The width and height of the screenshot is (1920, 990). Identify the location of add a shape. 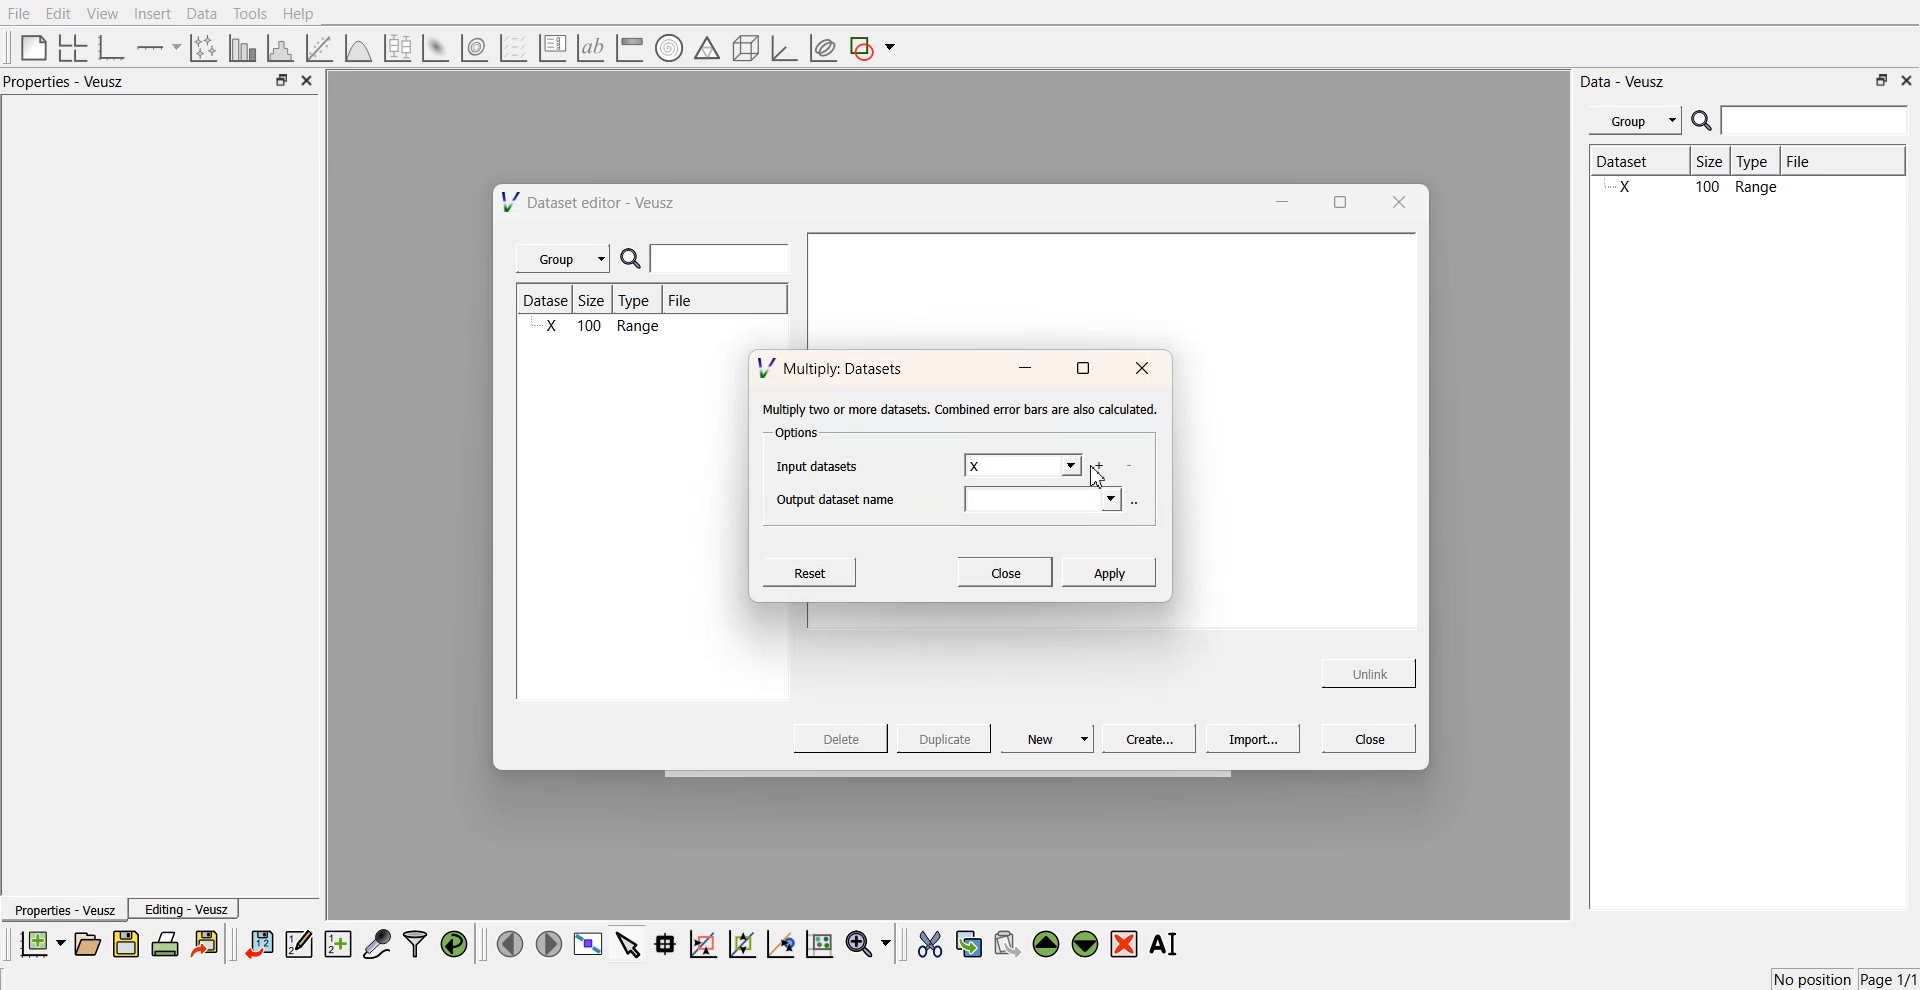
(874, 49).